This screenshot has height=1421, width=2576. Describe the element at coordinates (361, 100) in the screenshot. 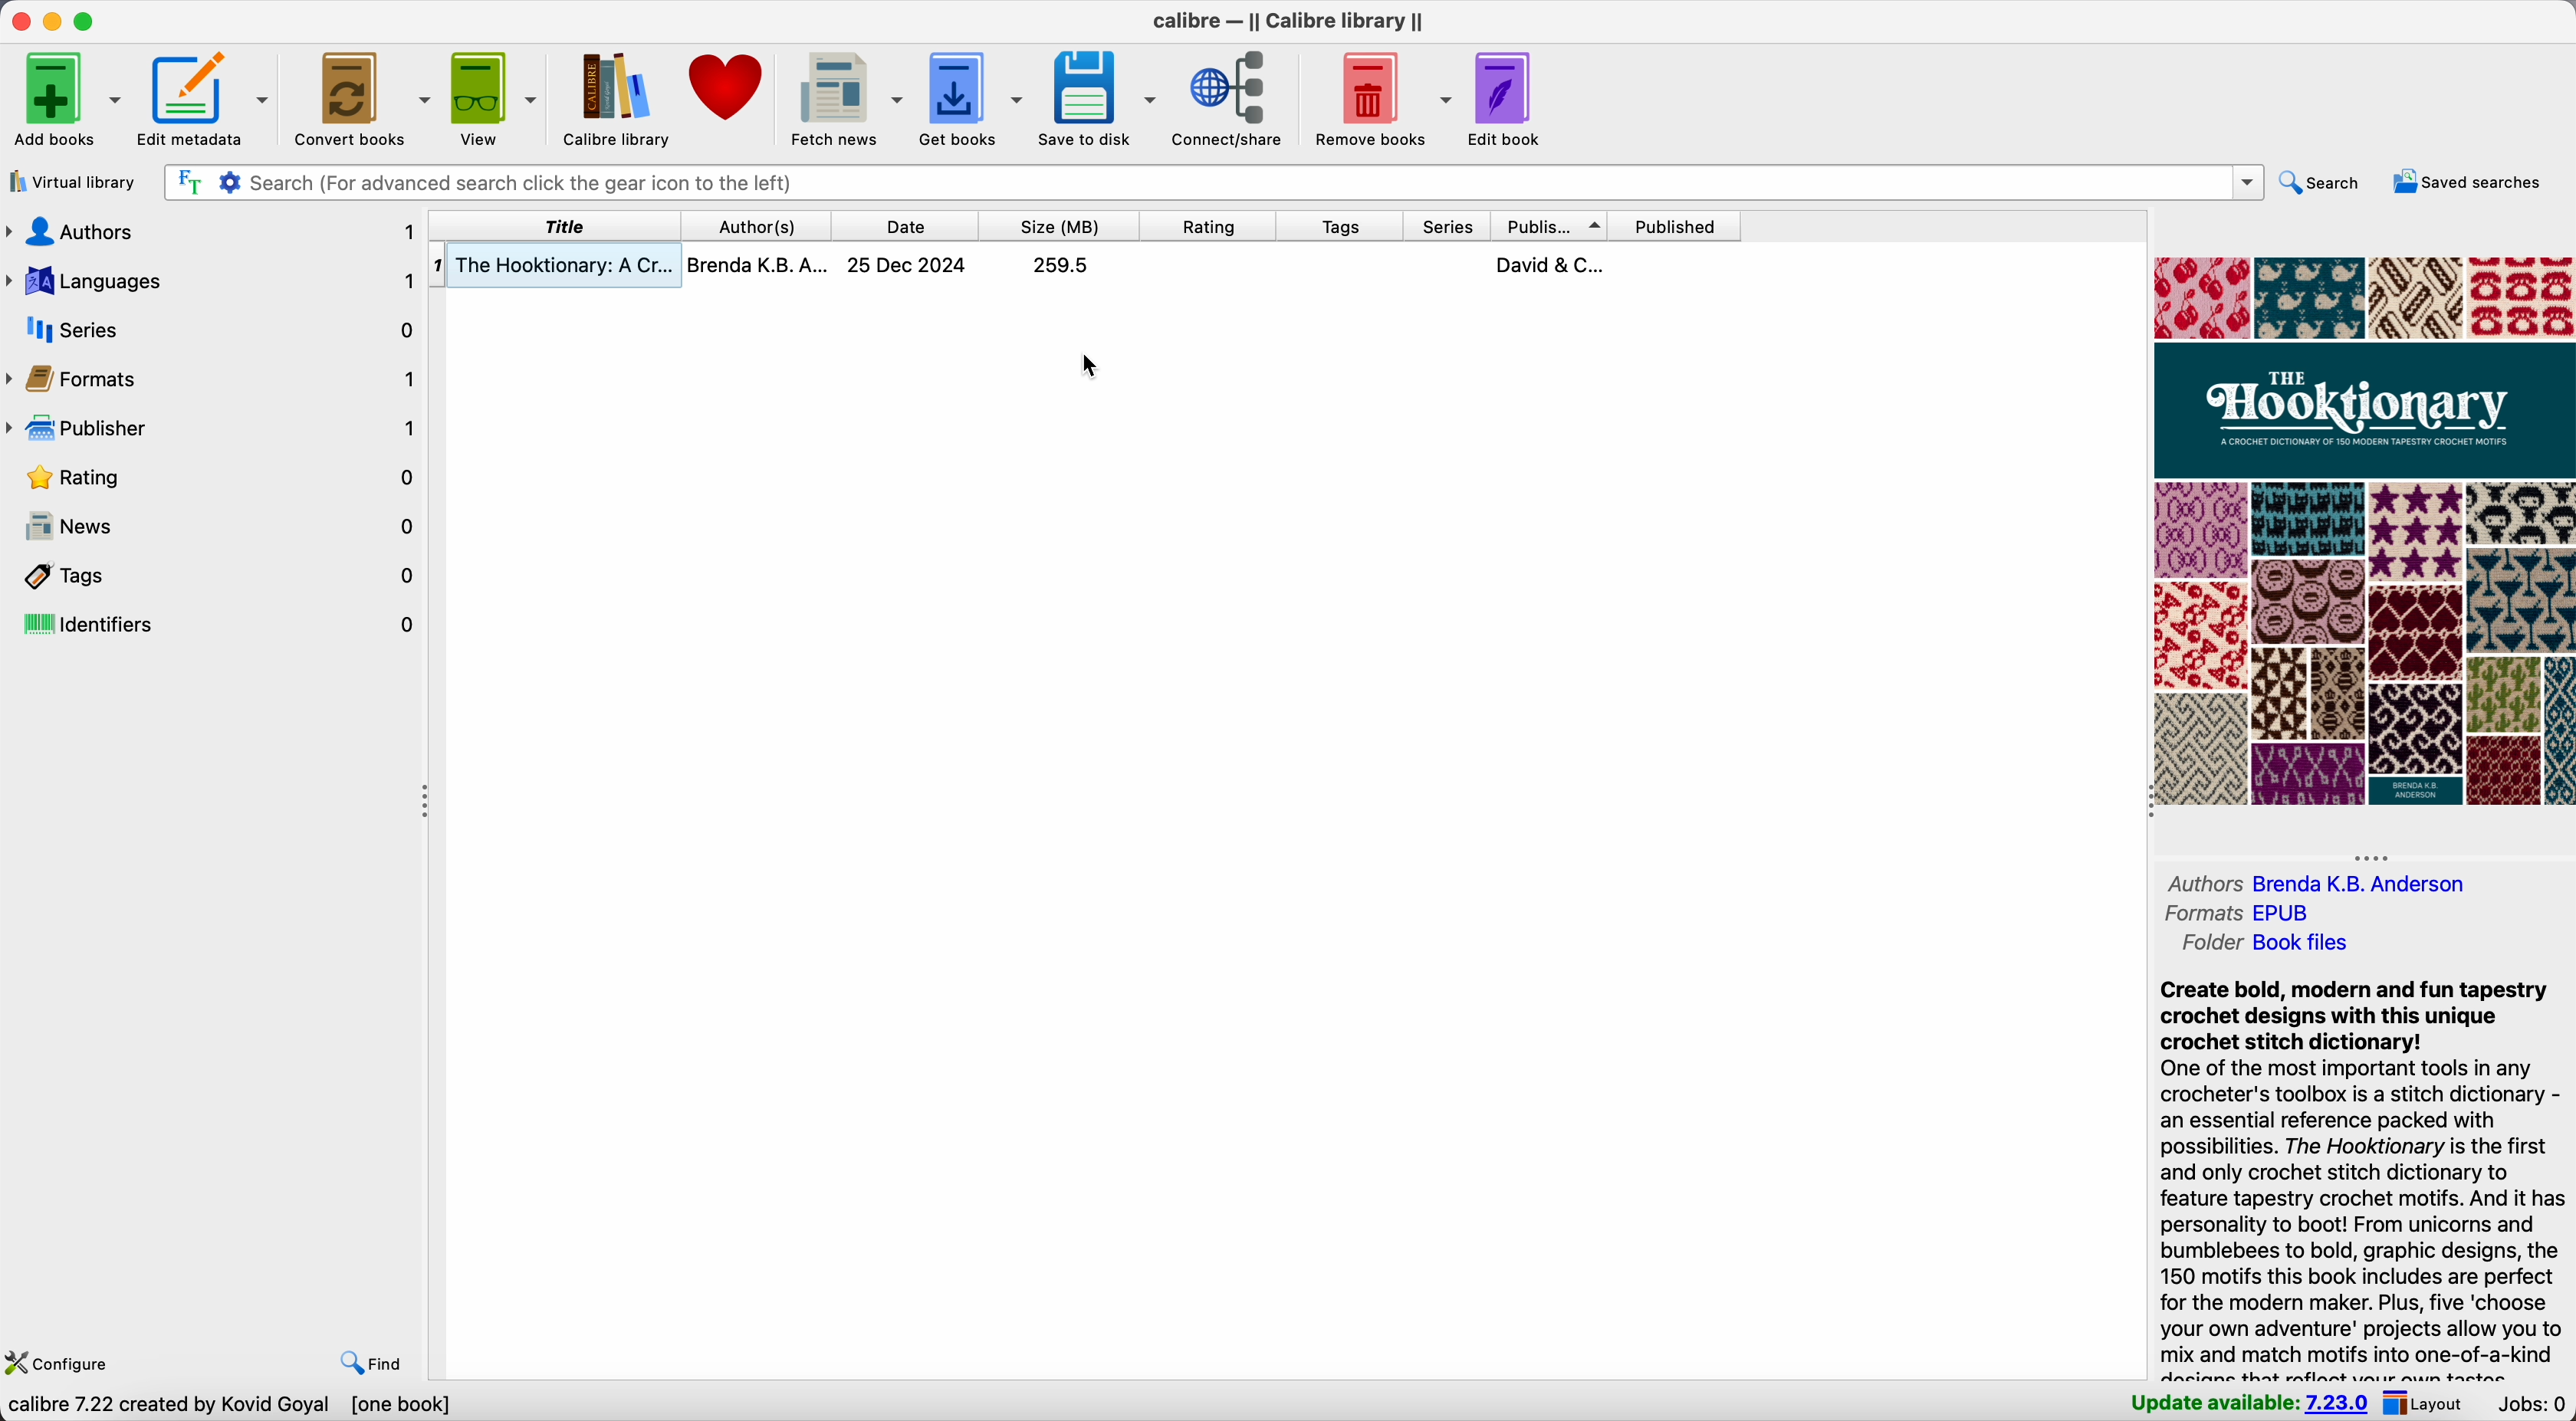

I see `convert. books` at that location.